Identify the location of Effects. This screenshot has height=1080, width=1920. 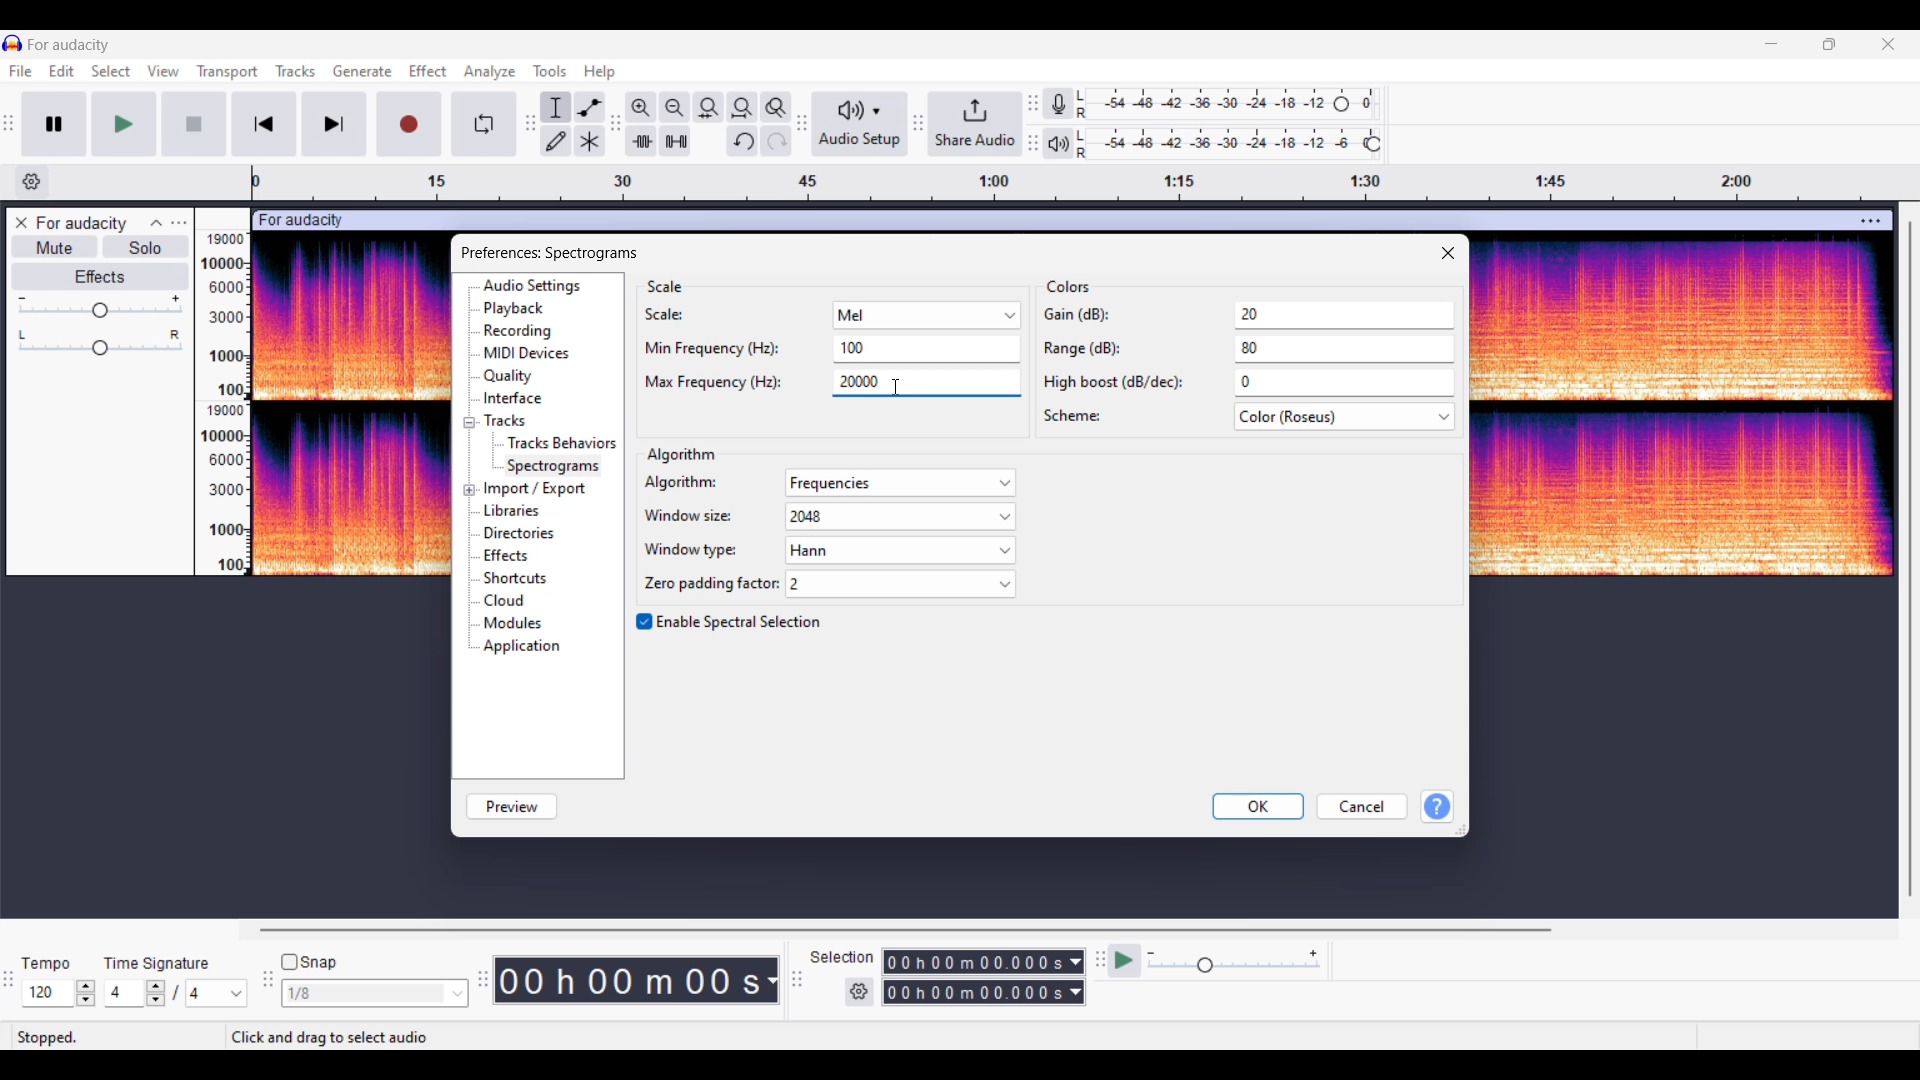
(99, 277).